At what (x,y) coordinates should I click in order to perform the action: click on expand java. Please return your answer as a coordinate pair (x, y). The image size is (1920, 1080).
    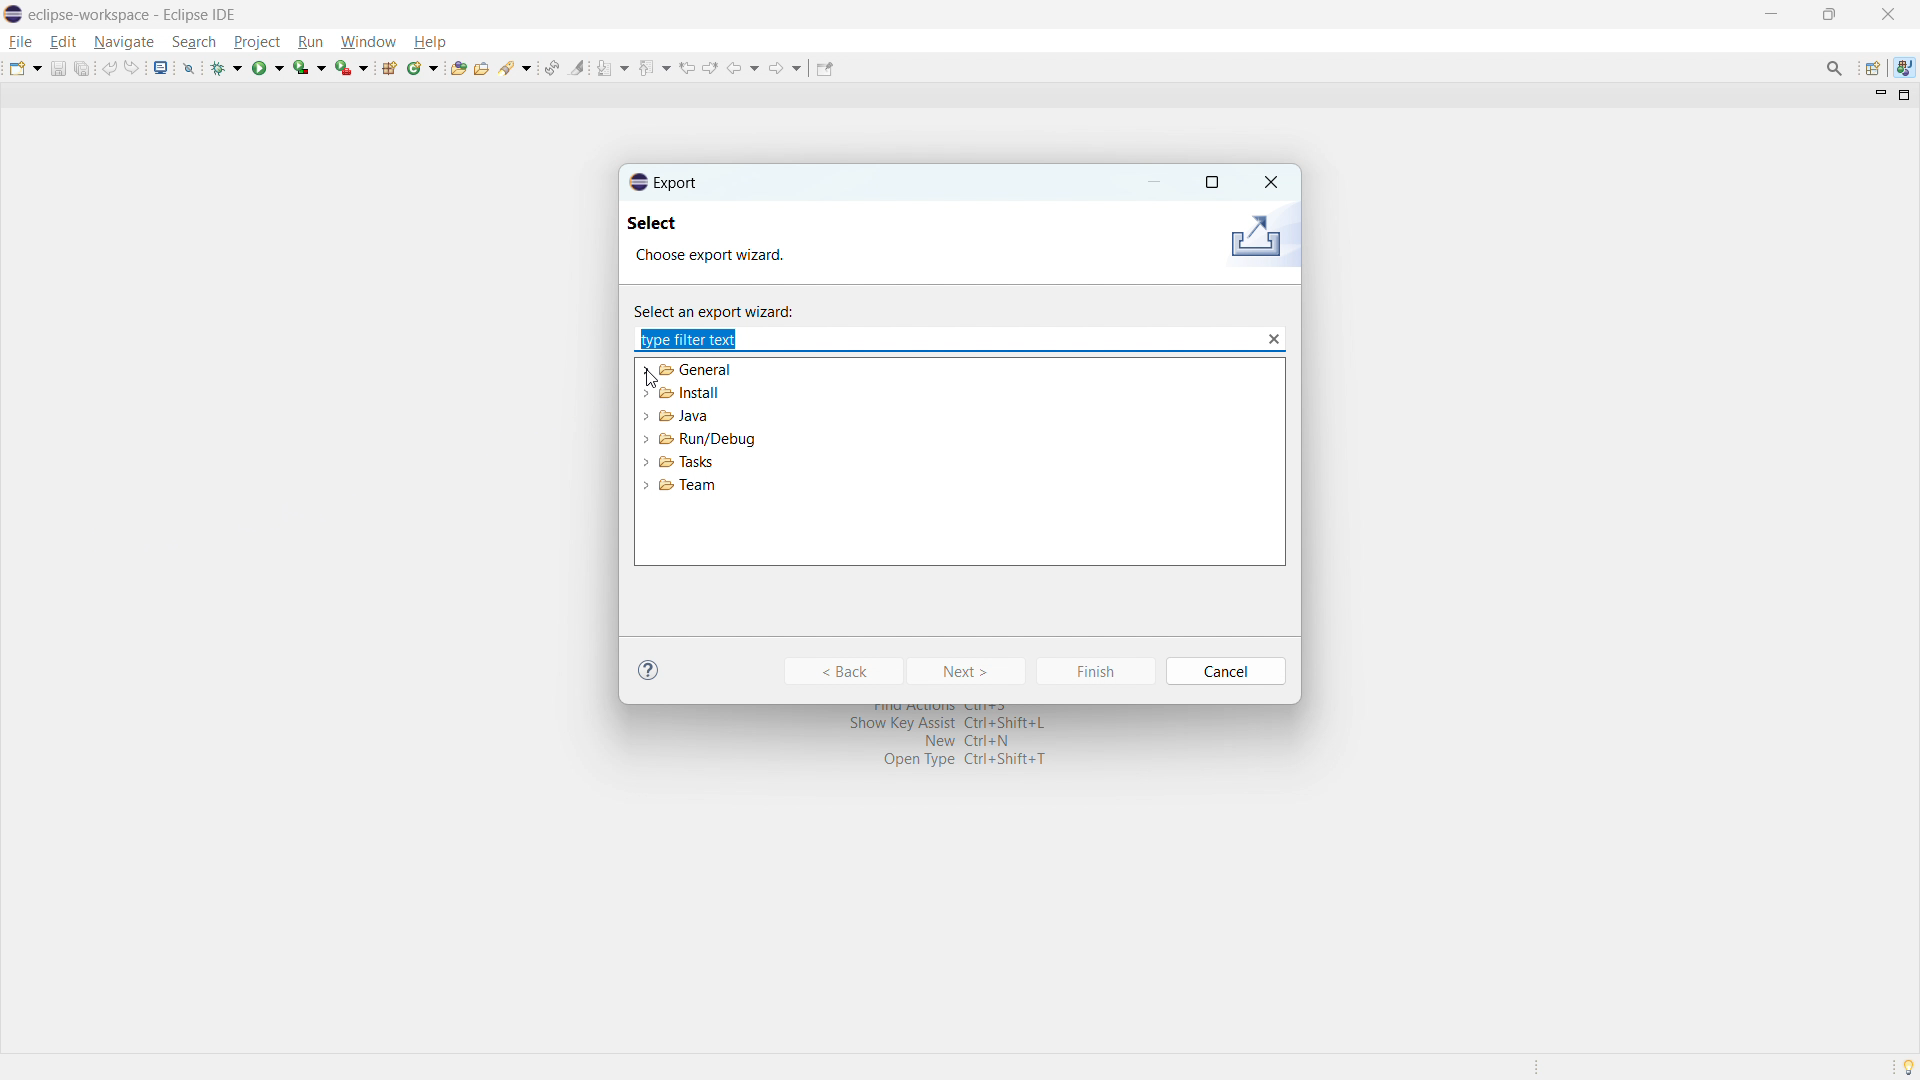
    Looking at the image, I should click on (645, 415).